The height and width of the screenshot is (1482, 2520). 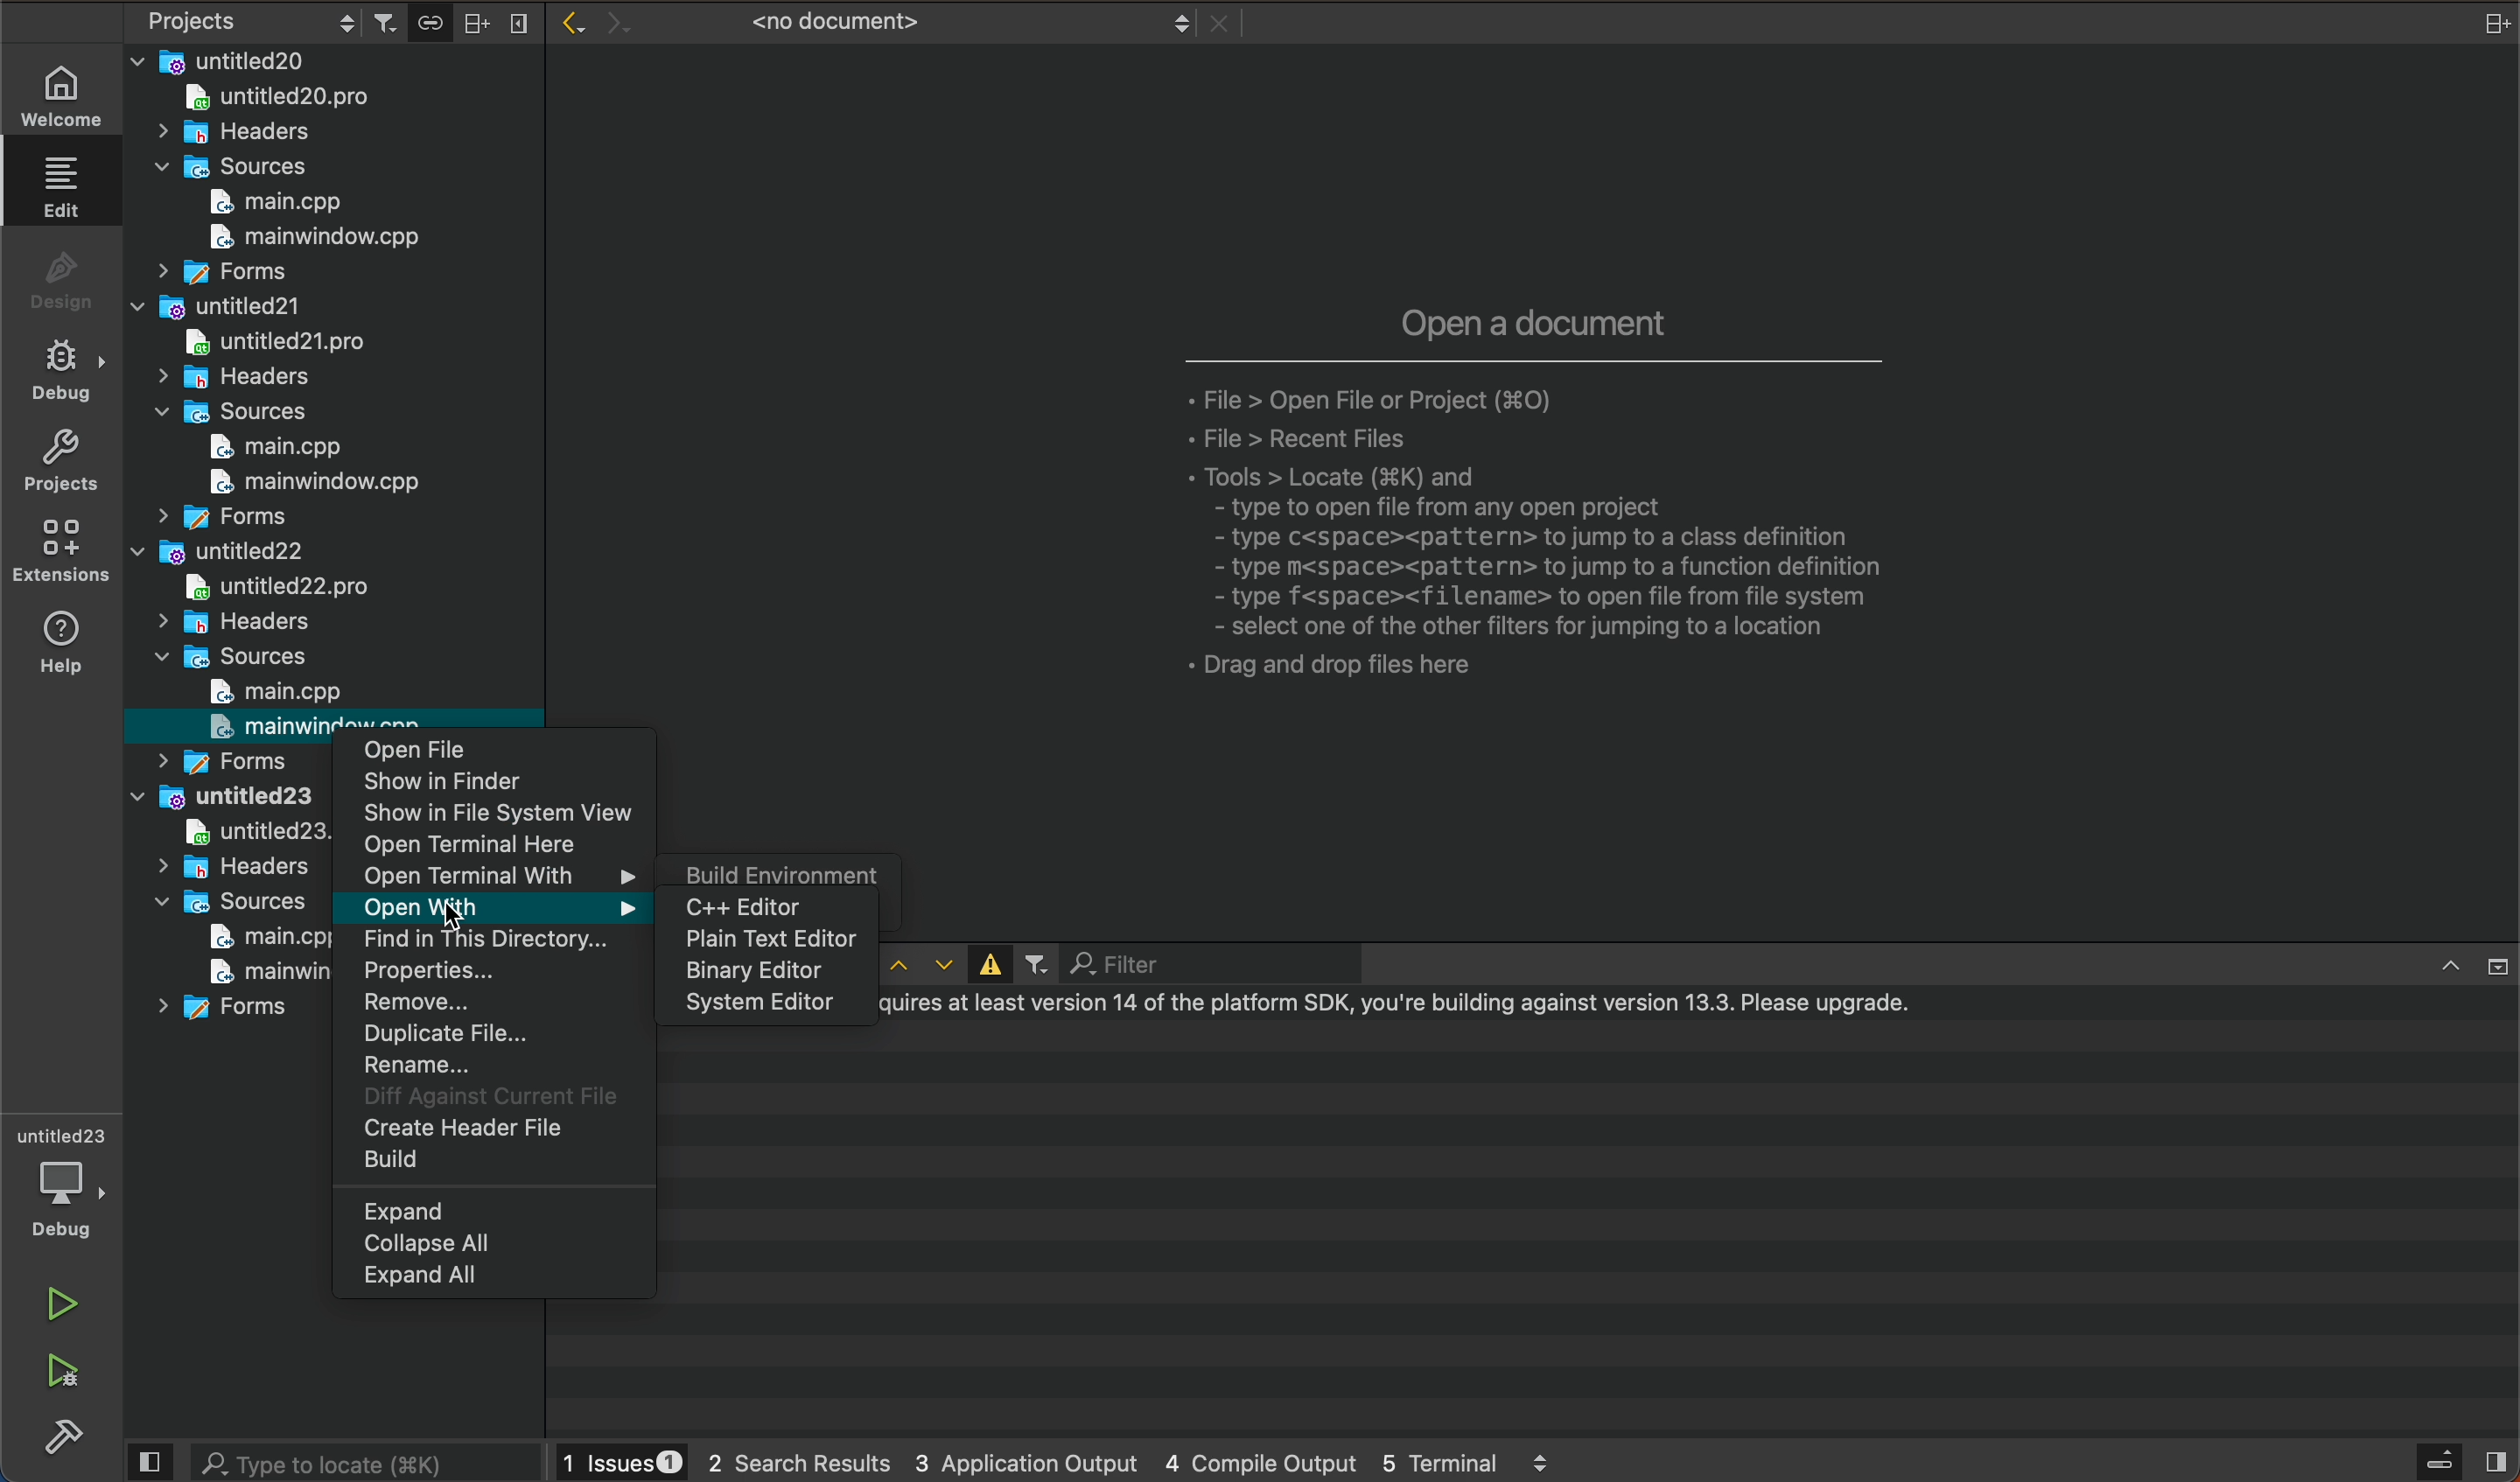 What do you see at coordinates (476, 20) in the screenshot?
I see `split editor horizontally` at bounding box center [476, 20].